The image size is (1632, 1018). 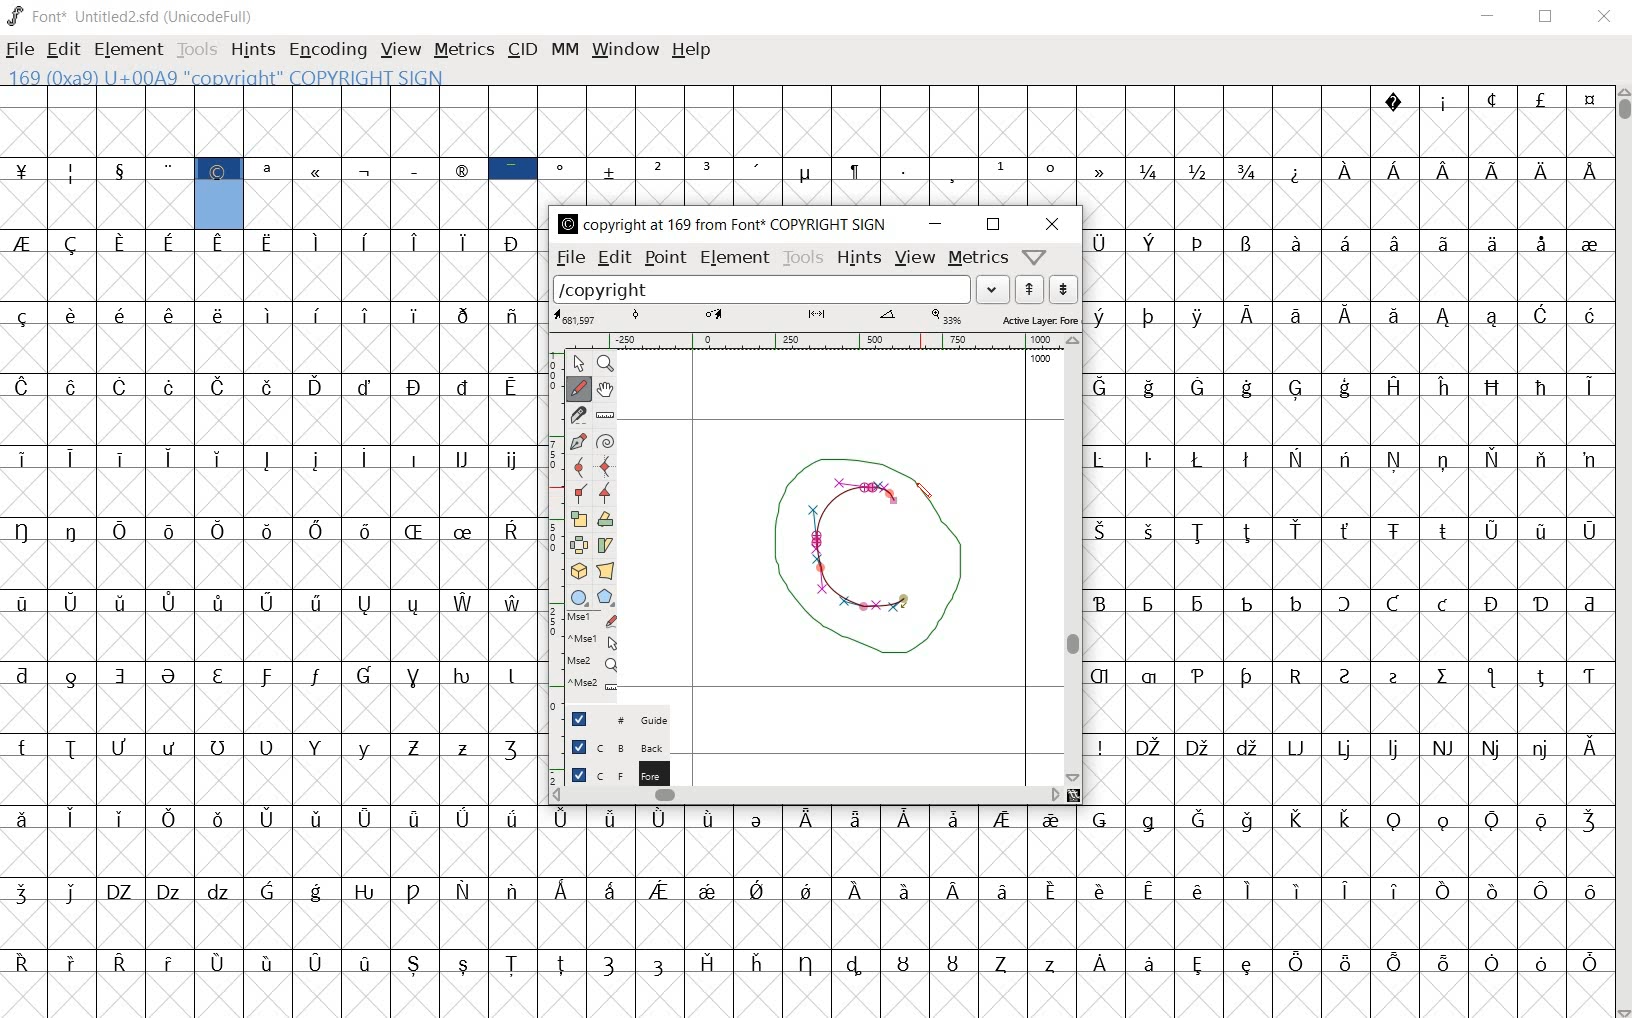 I want to click on view, so click(x=401, y=51).